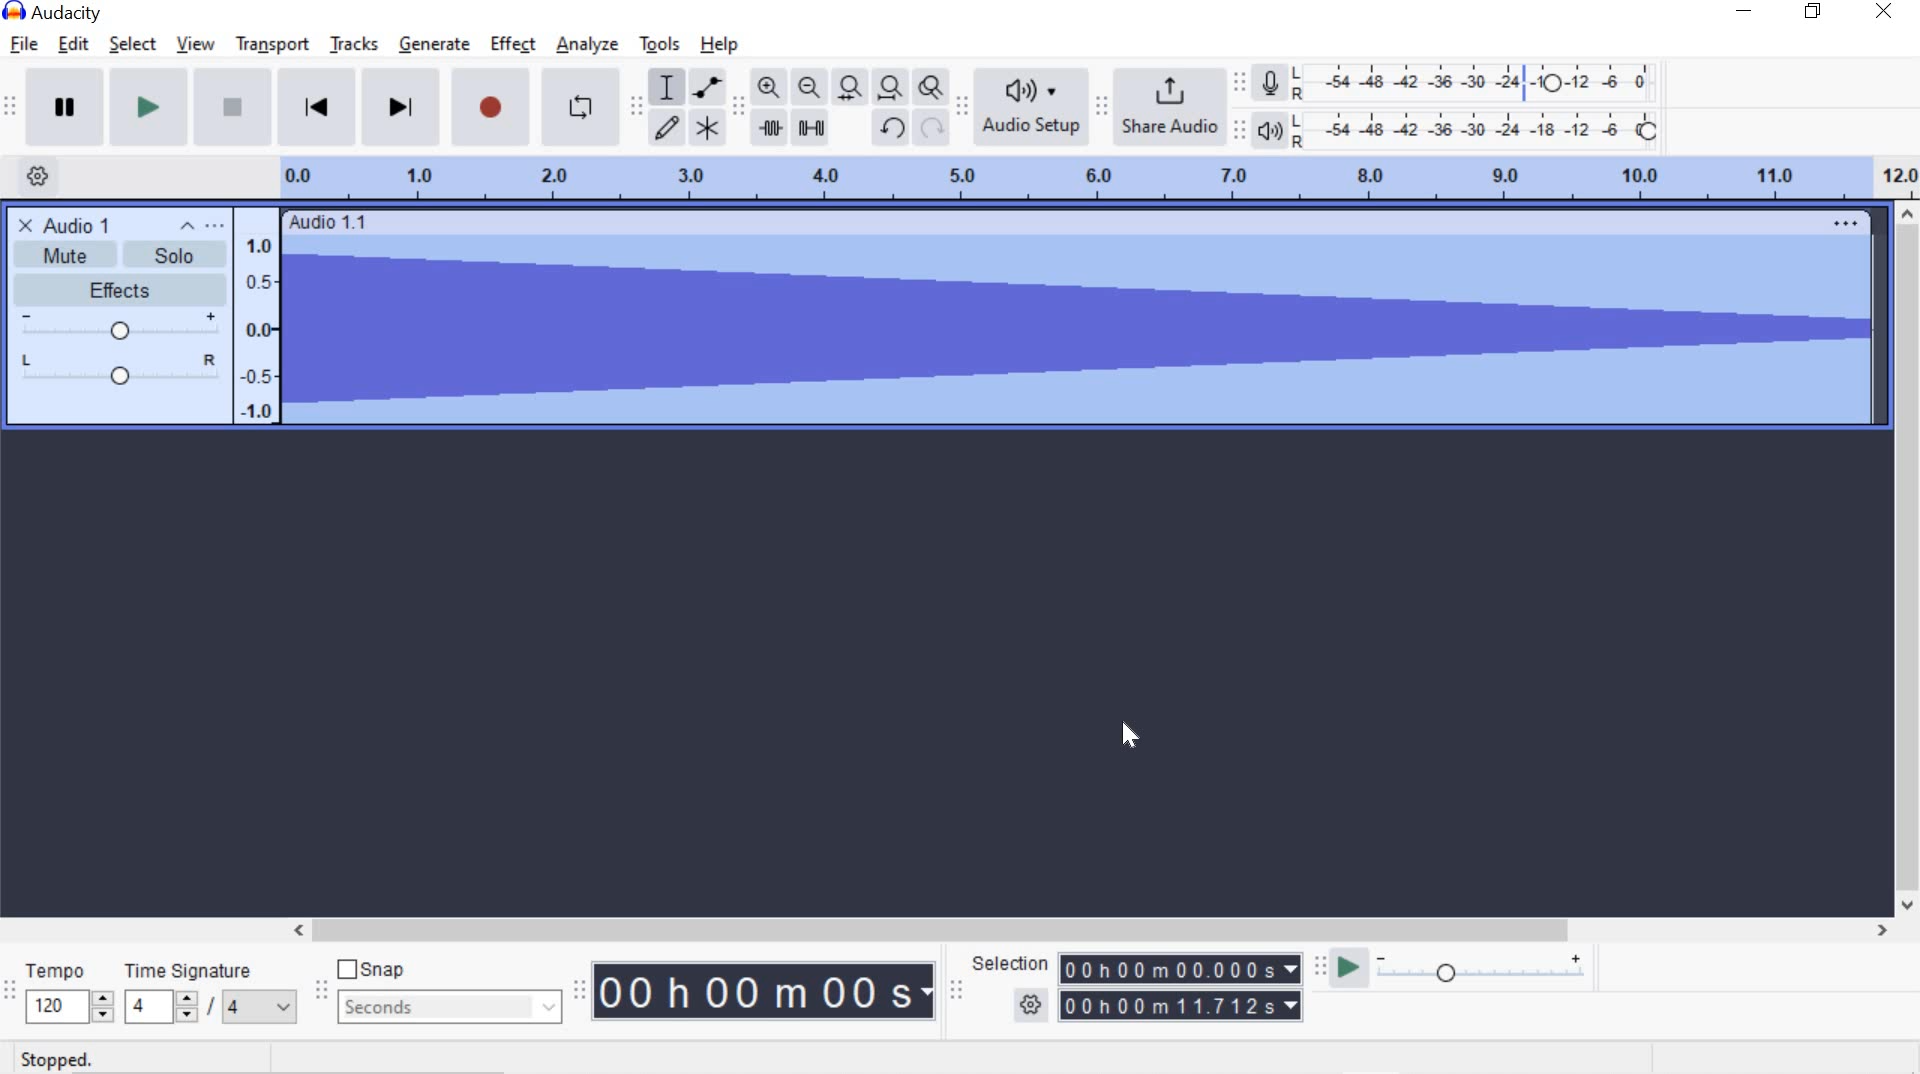 This screenshot has height=1074, width=1920. Describe the element at coordinates (1238, 84) in the screenshot. I see `Recording meter toolbar` at that location.